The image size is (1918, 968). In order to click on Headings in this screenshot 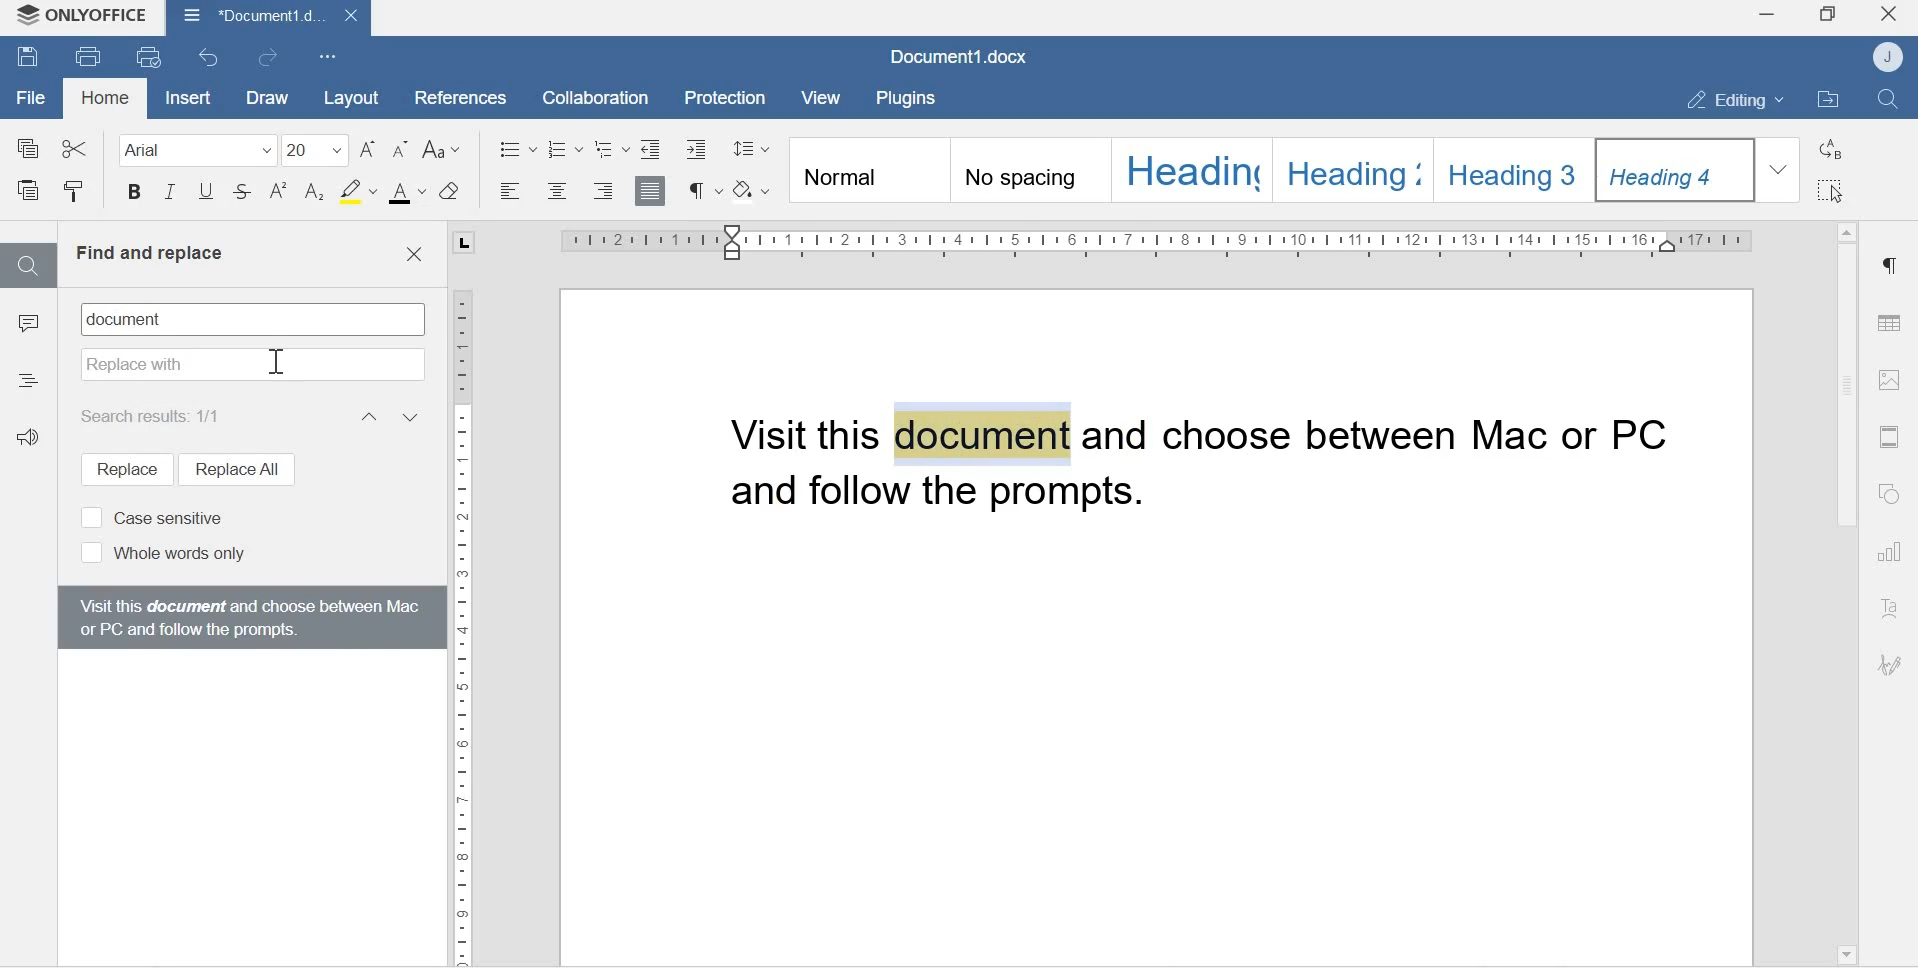, I will do `click(28, 378)`.